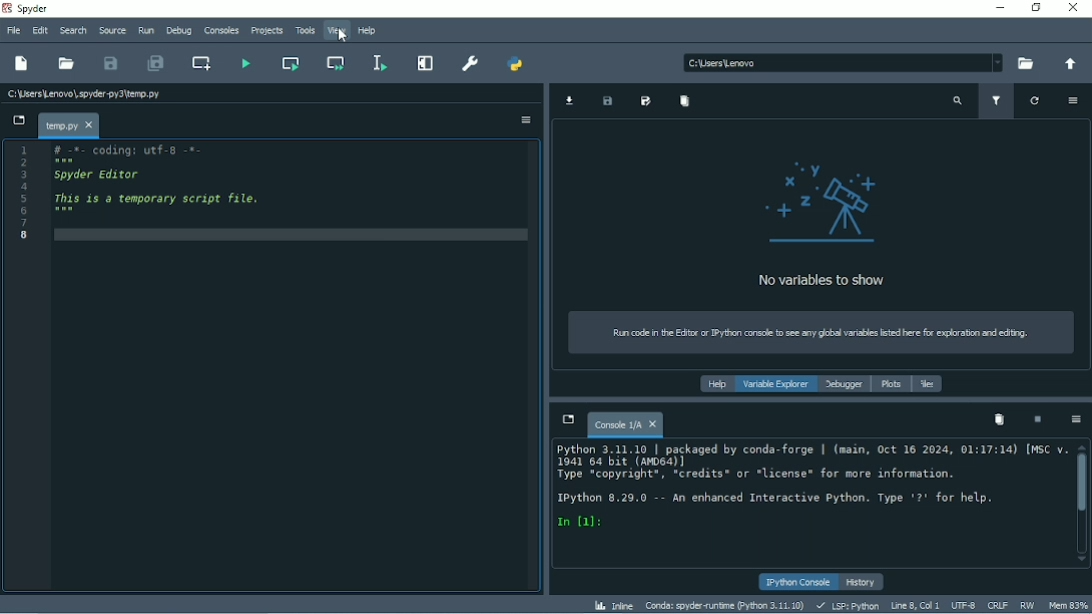 This screenshot has width=1092, height=614. What do you see at coordinates (33, 9) in the screenshot?
I see `Spyder` at bounding box center [33, 9].